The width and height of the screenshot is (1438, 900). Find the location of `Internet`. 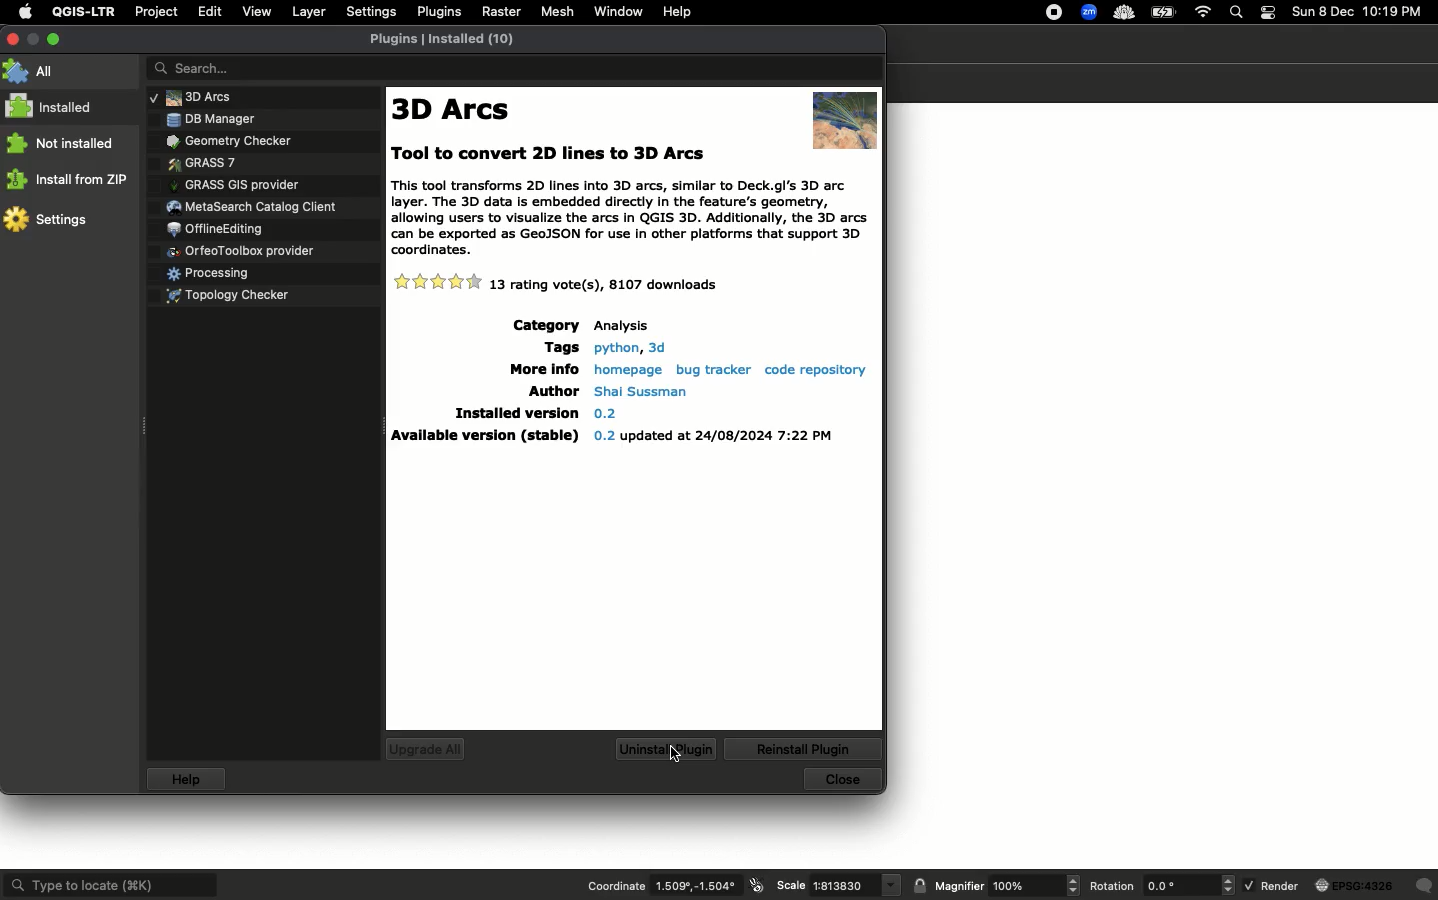

Internet is located at coordinates (1205, 12).